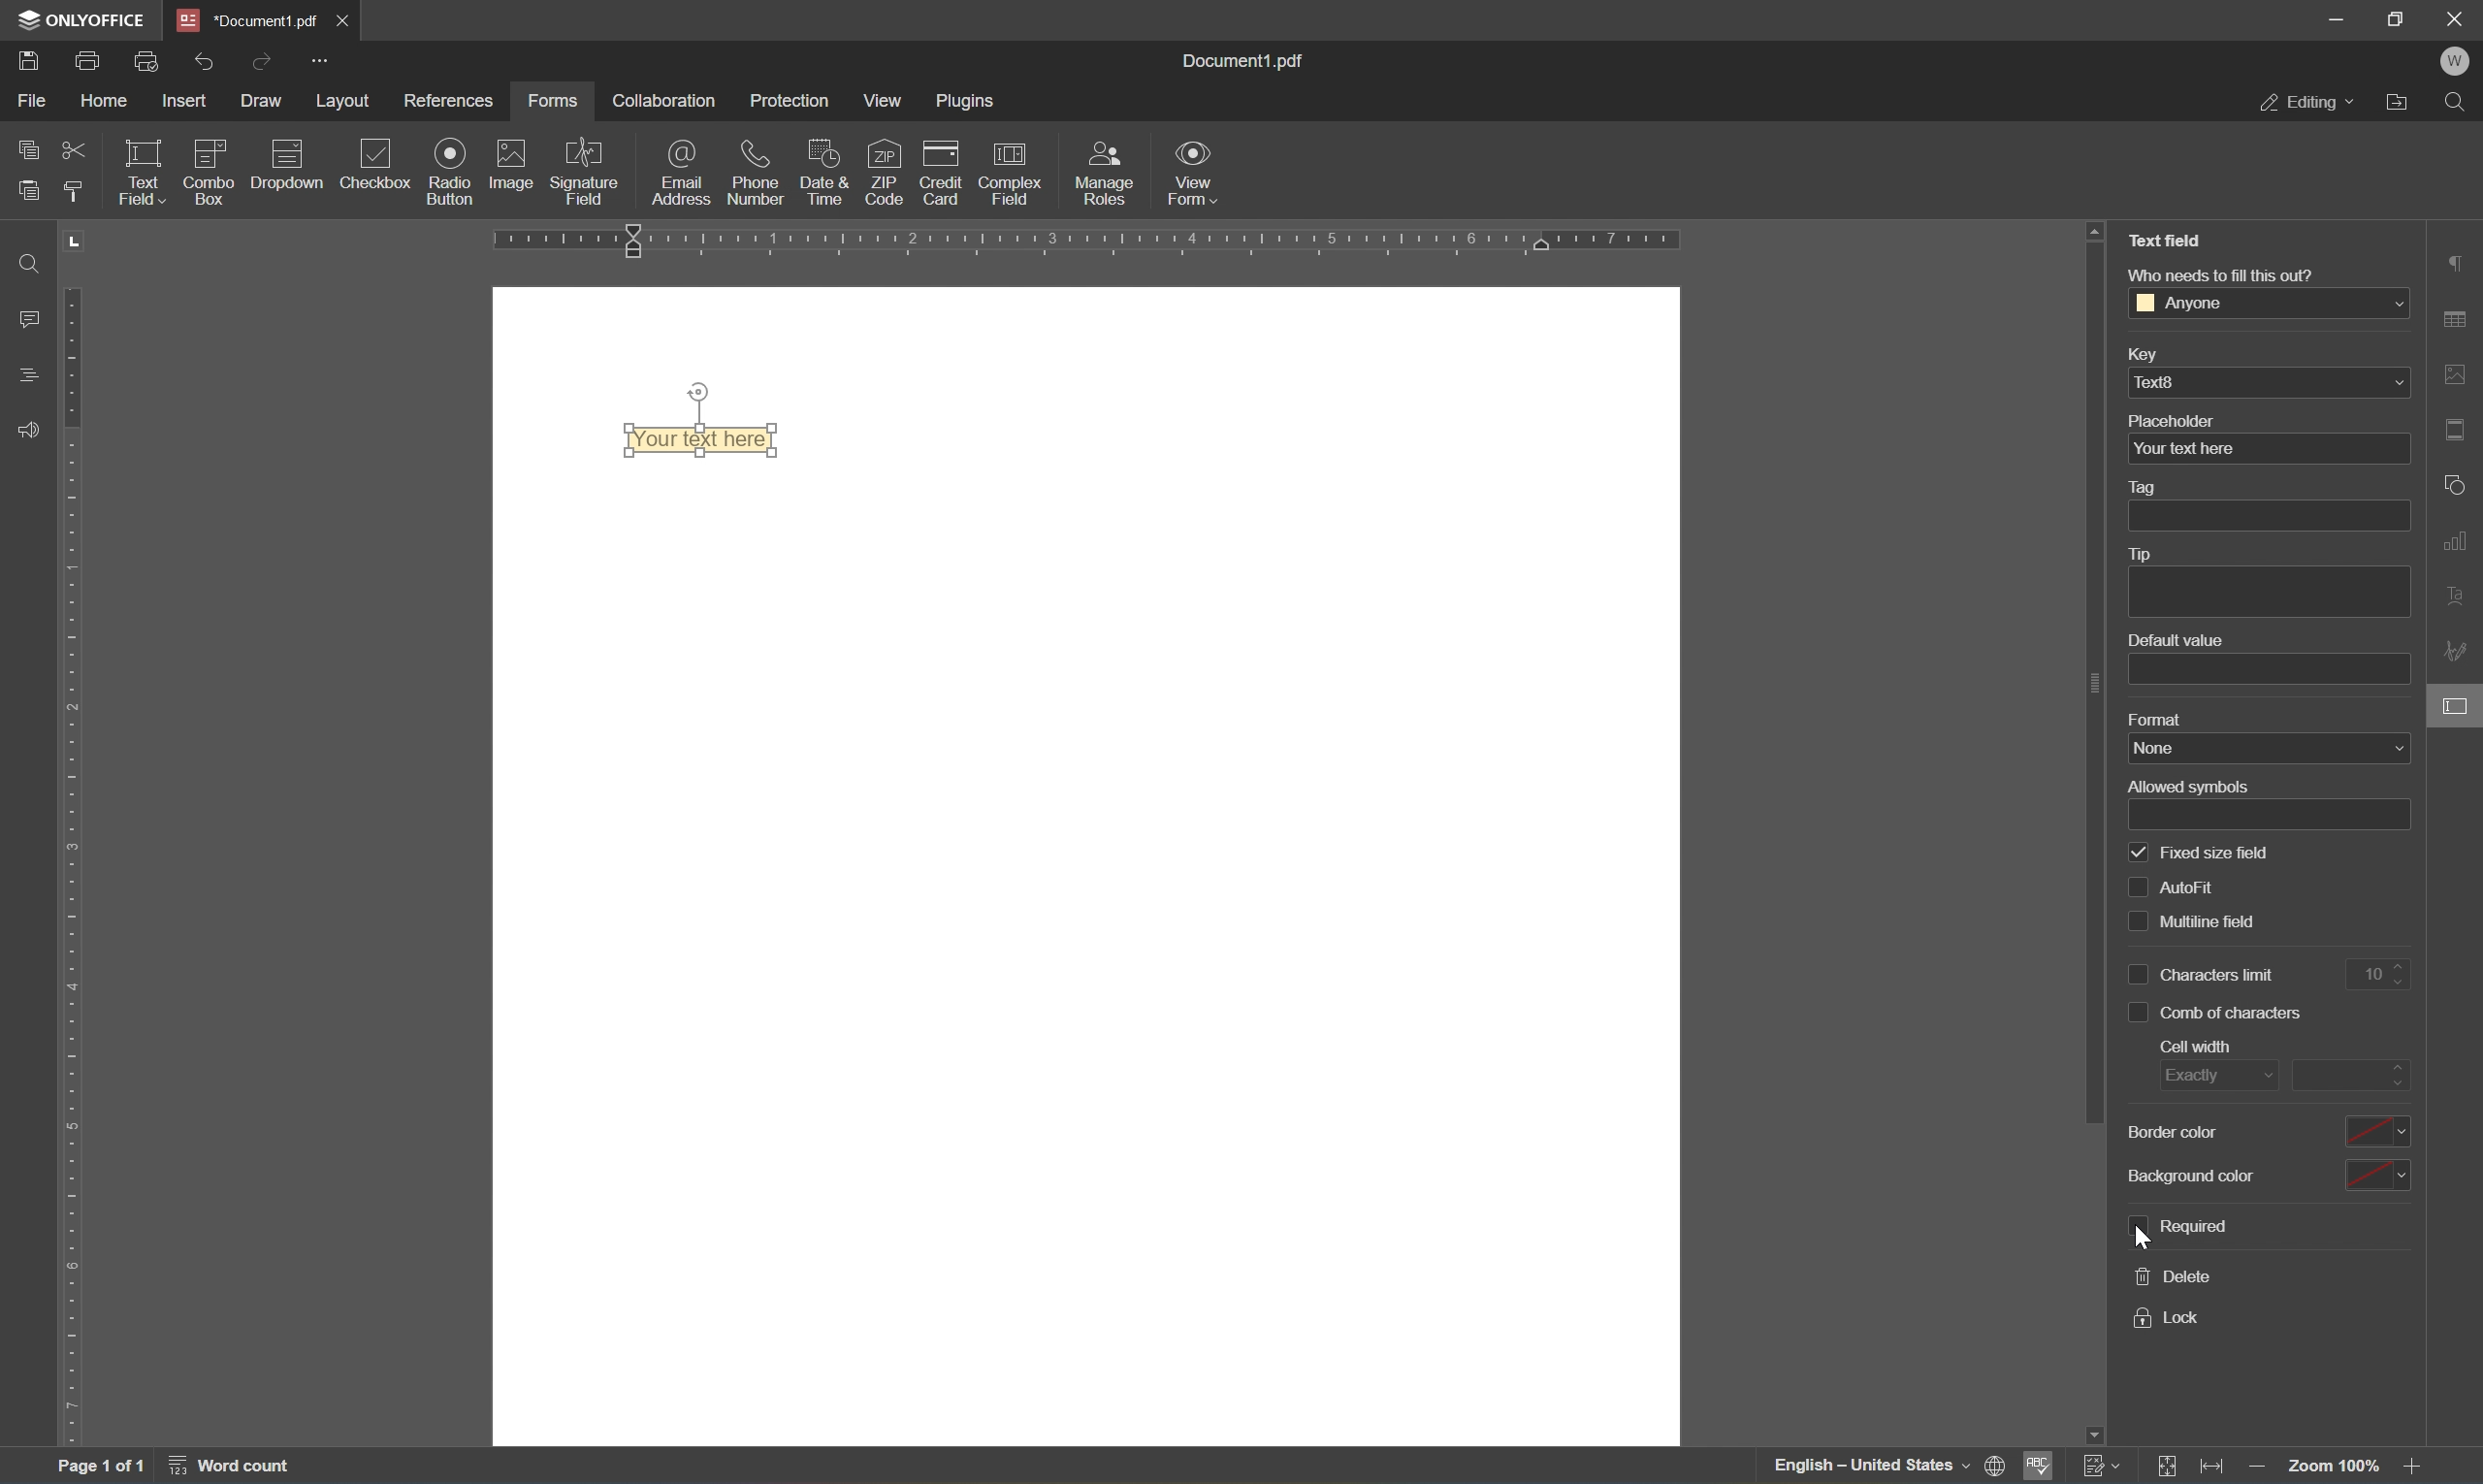 Image resolution: width=2483 pixels, height=1484 pixels. Describe the element at coordinates (1011, 176) in the screenshot. I see `complex fields` at that location.